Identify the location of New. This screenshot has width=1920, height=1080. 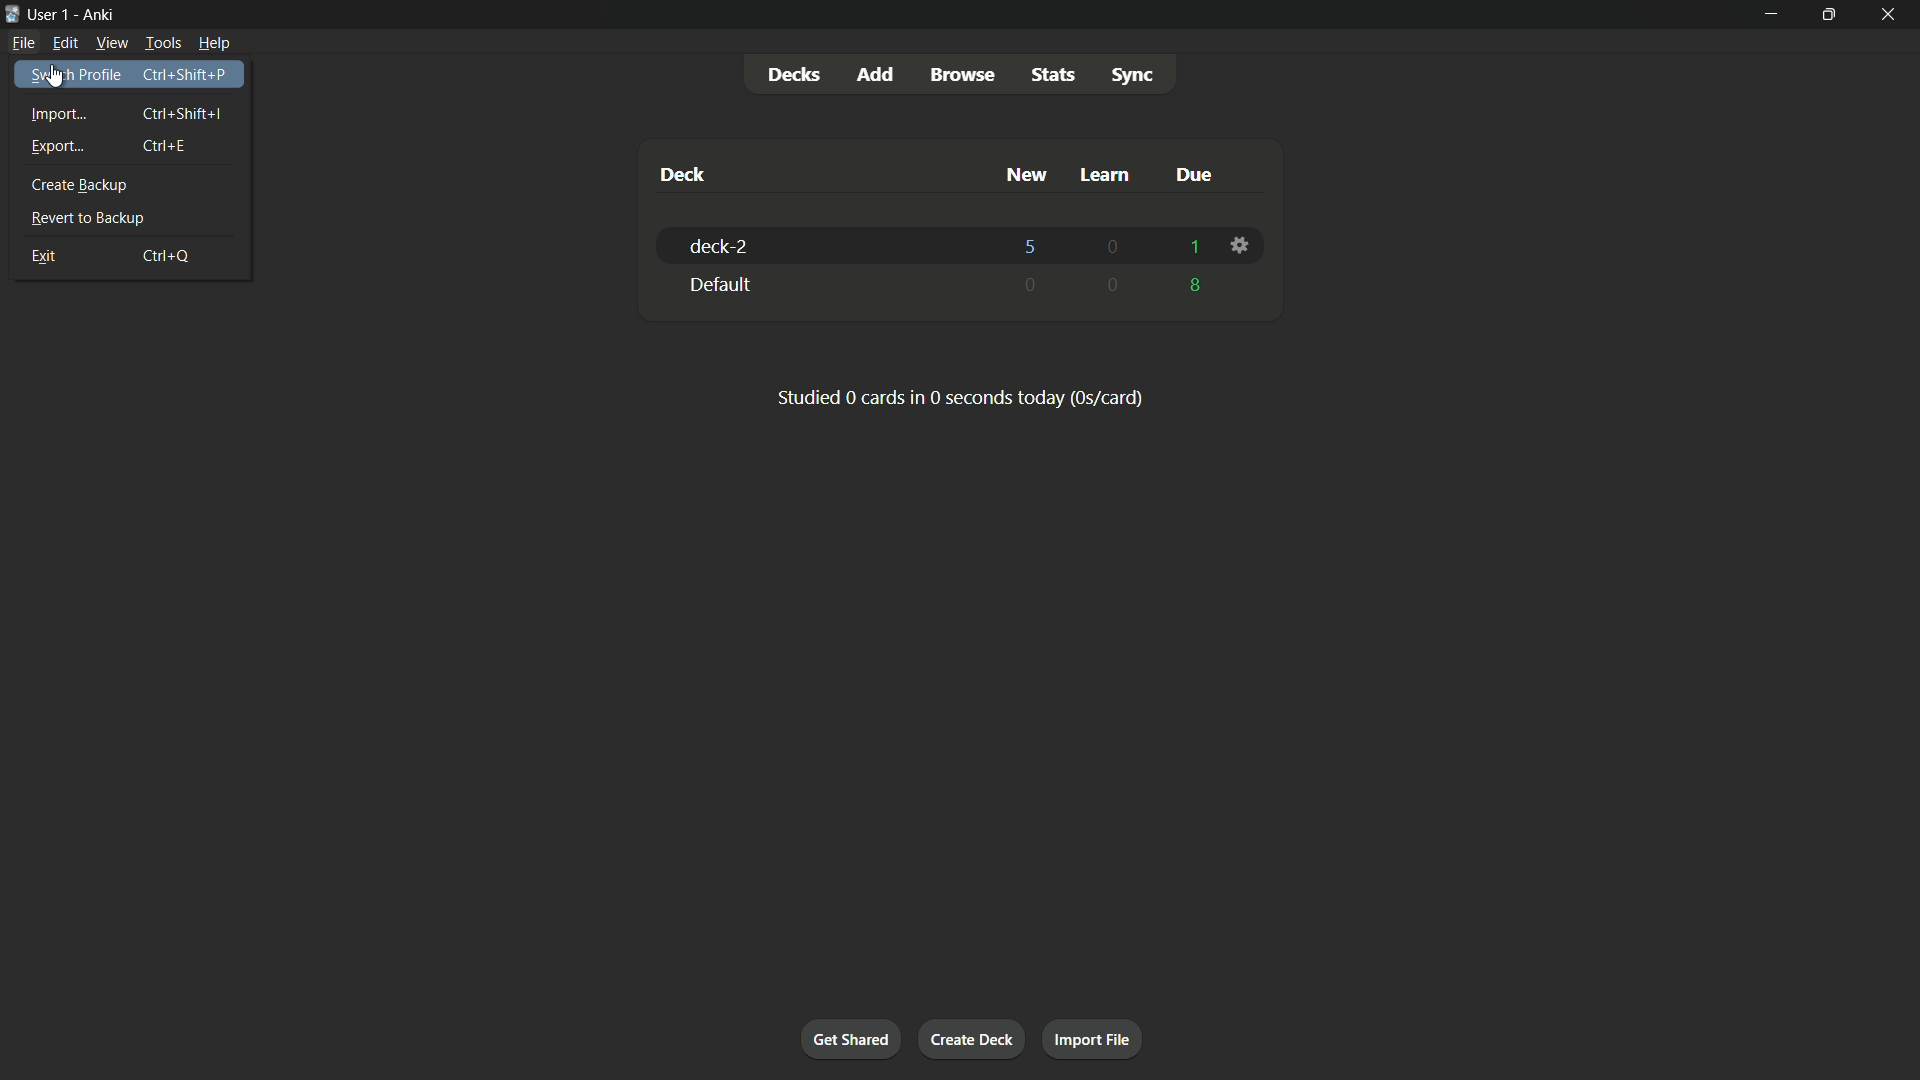
(1024, 175).